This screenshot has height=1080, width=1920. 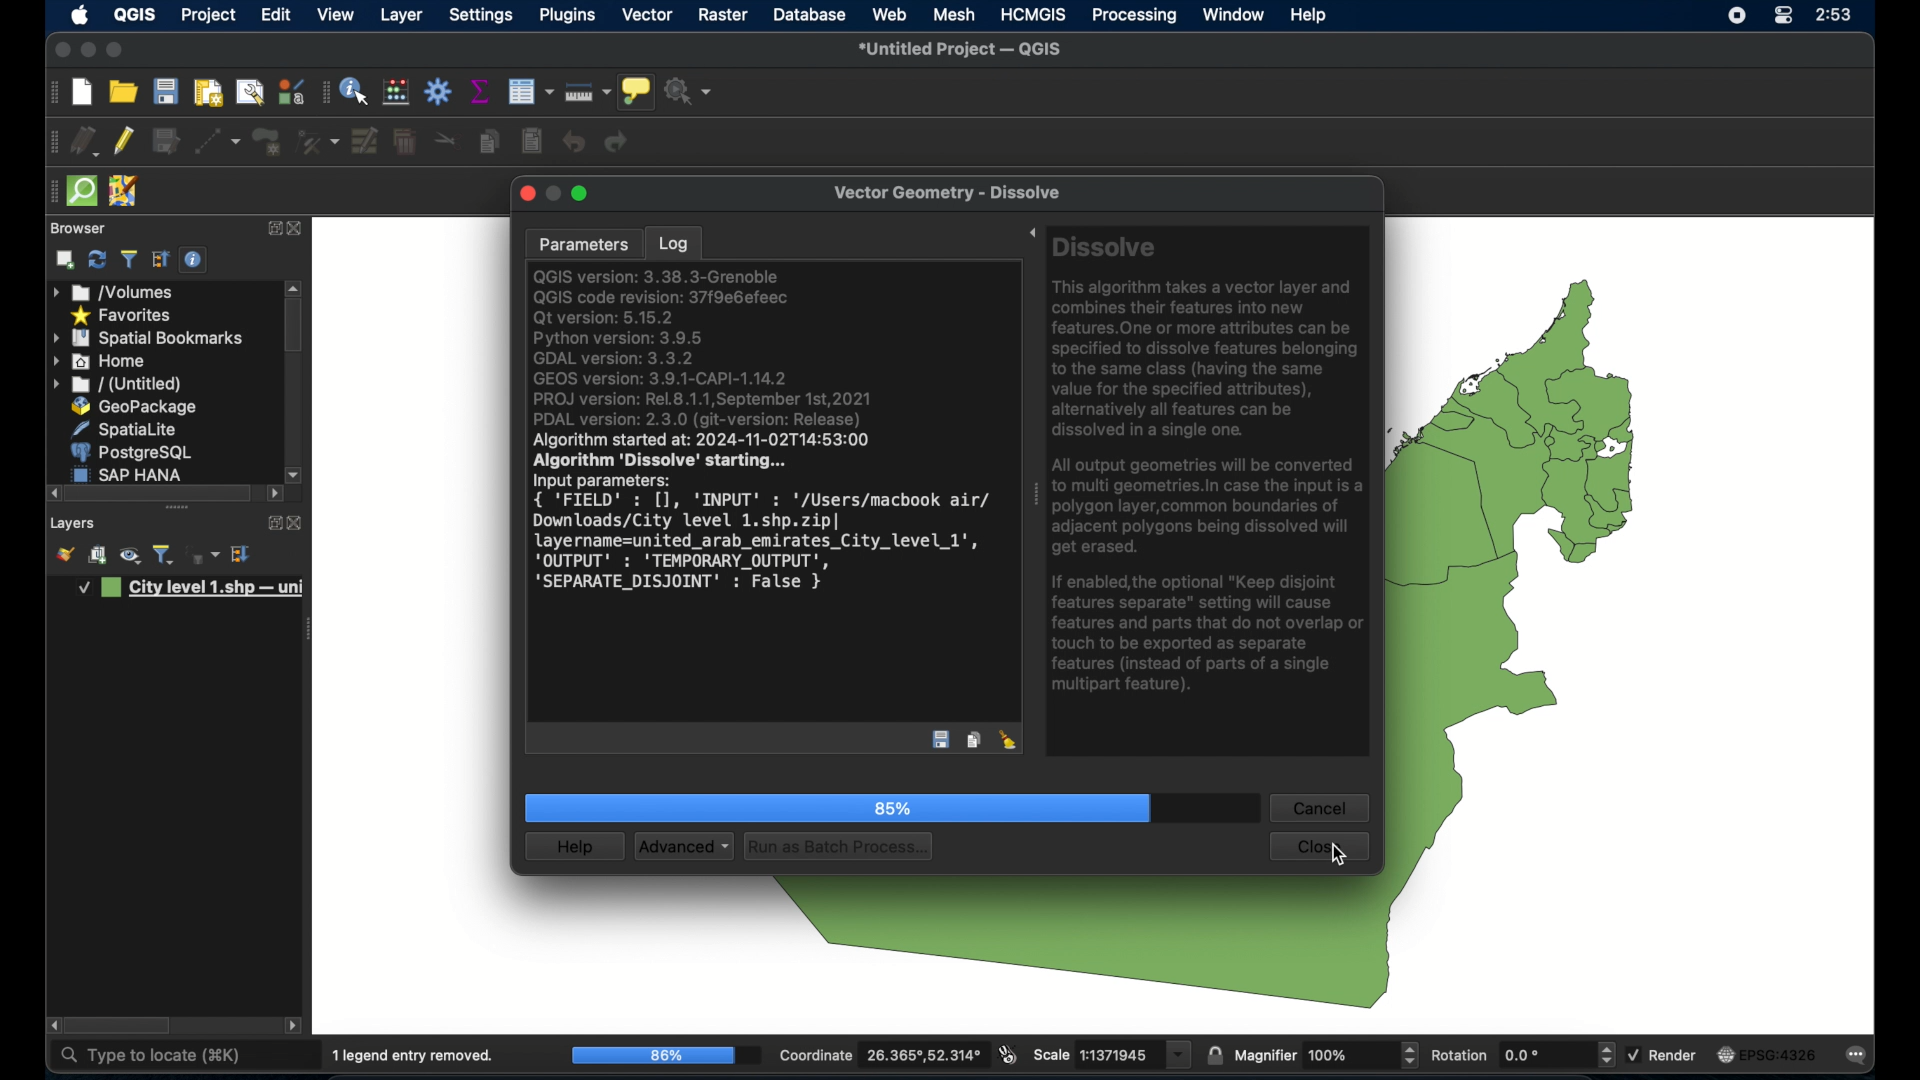 I want to click on scroll right arrow, so click(x=275, y=495).